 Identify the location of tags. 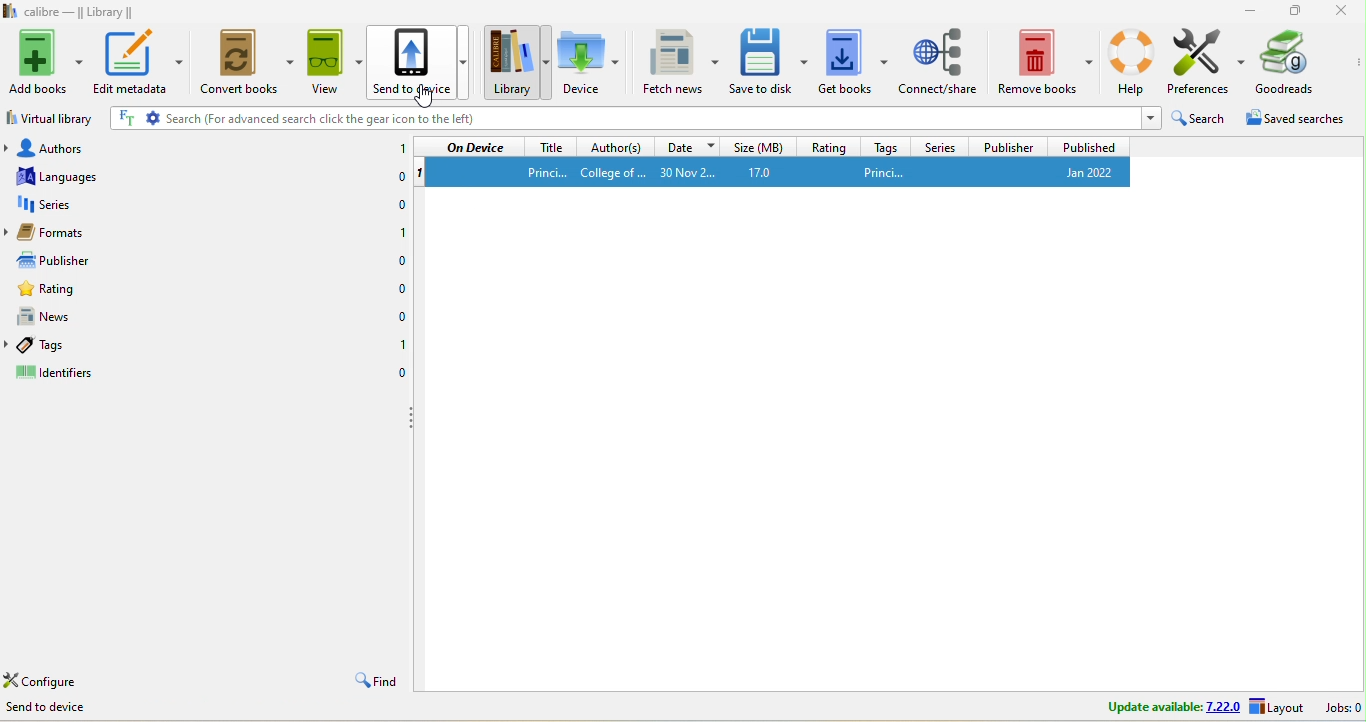
(887, 146).